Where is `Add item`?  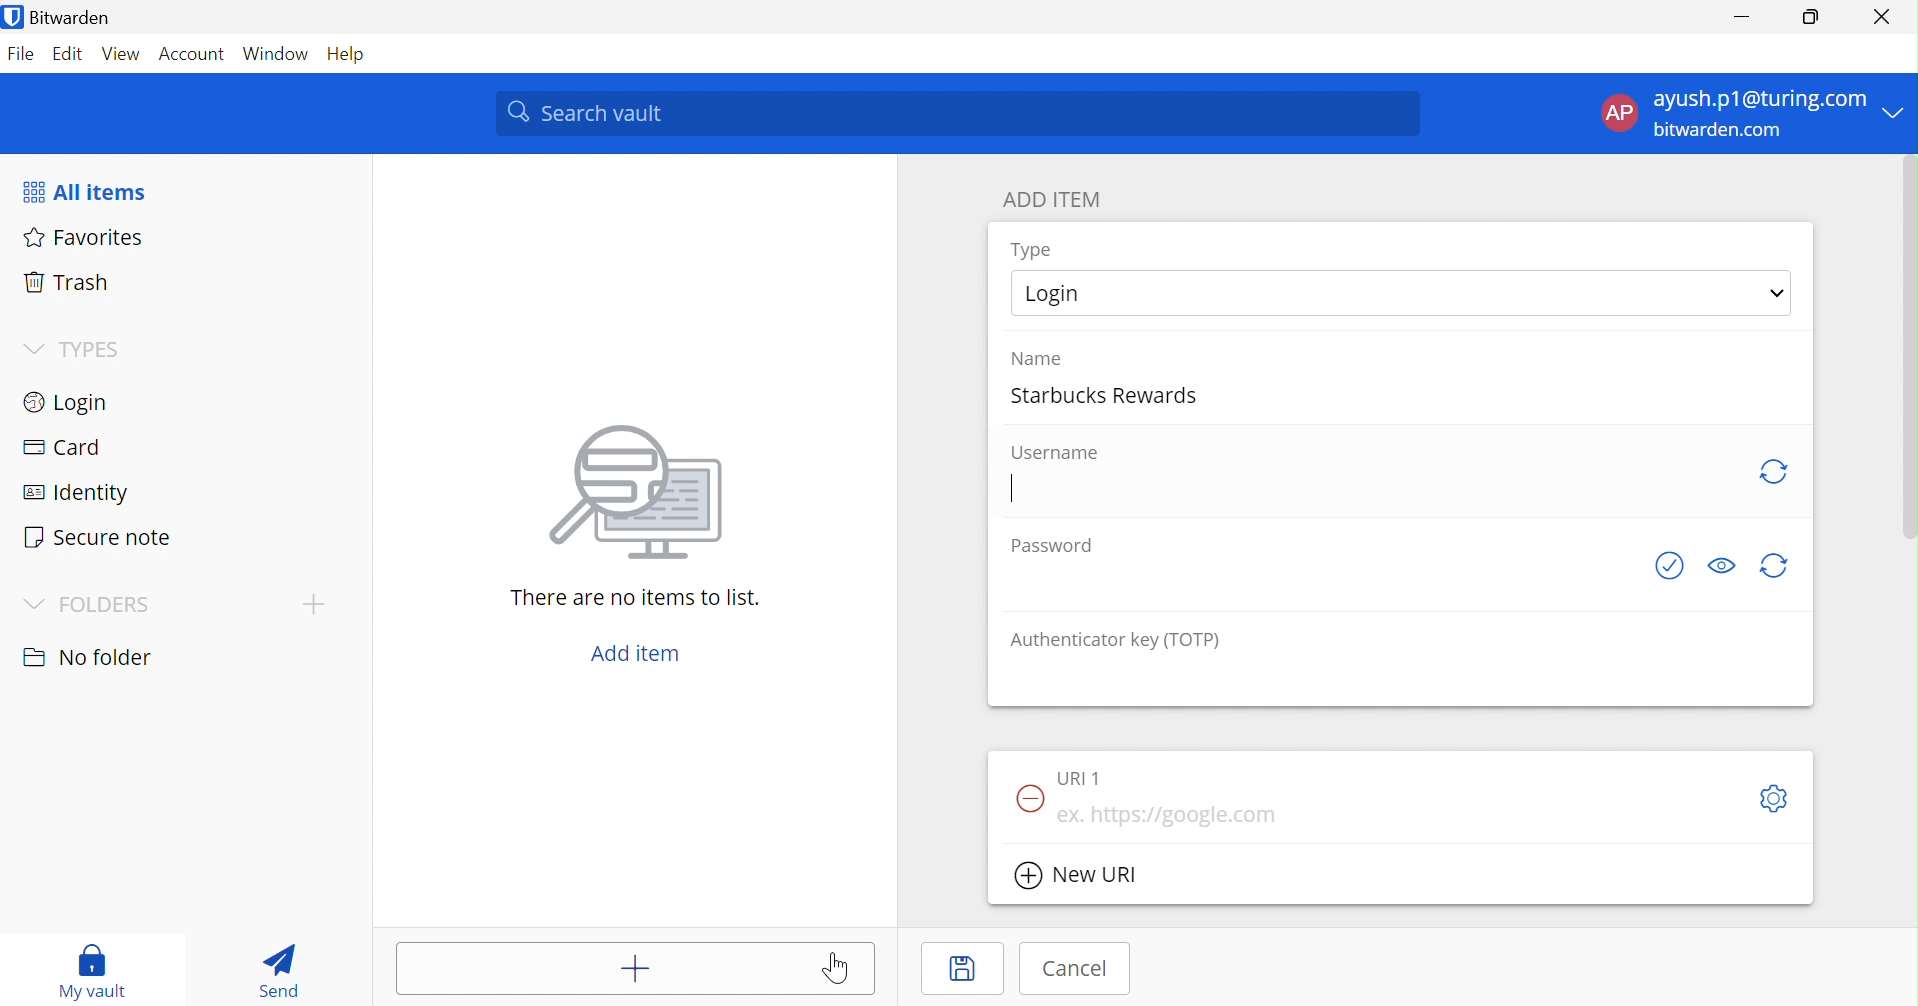
Add item is located at coordinates (600, 968).